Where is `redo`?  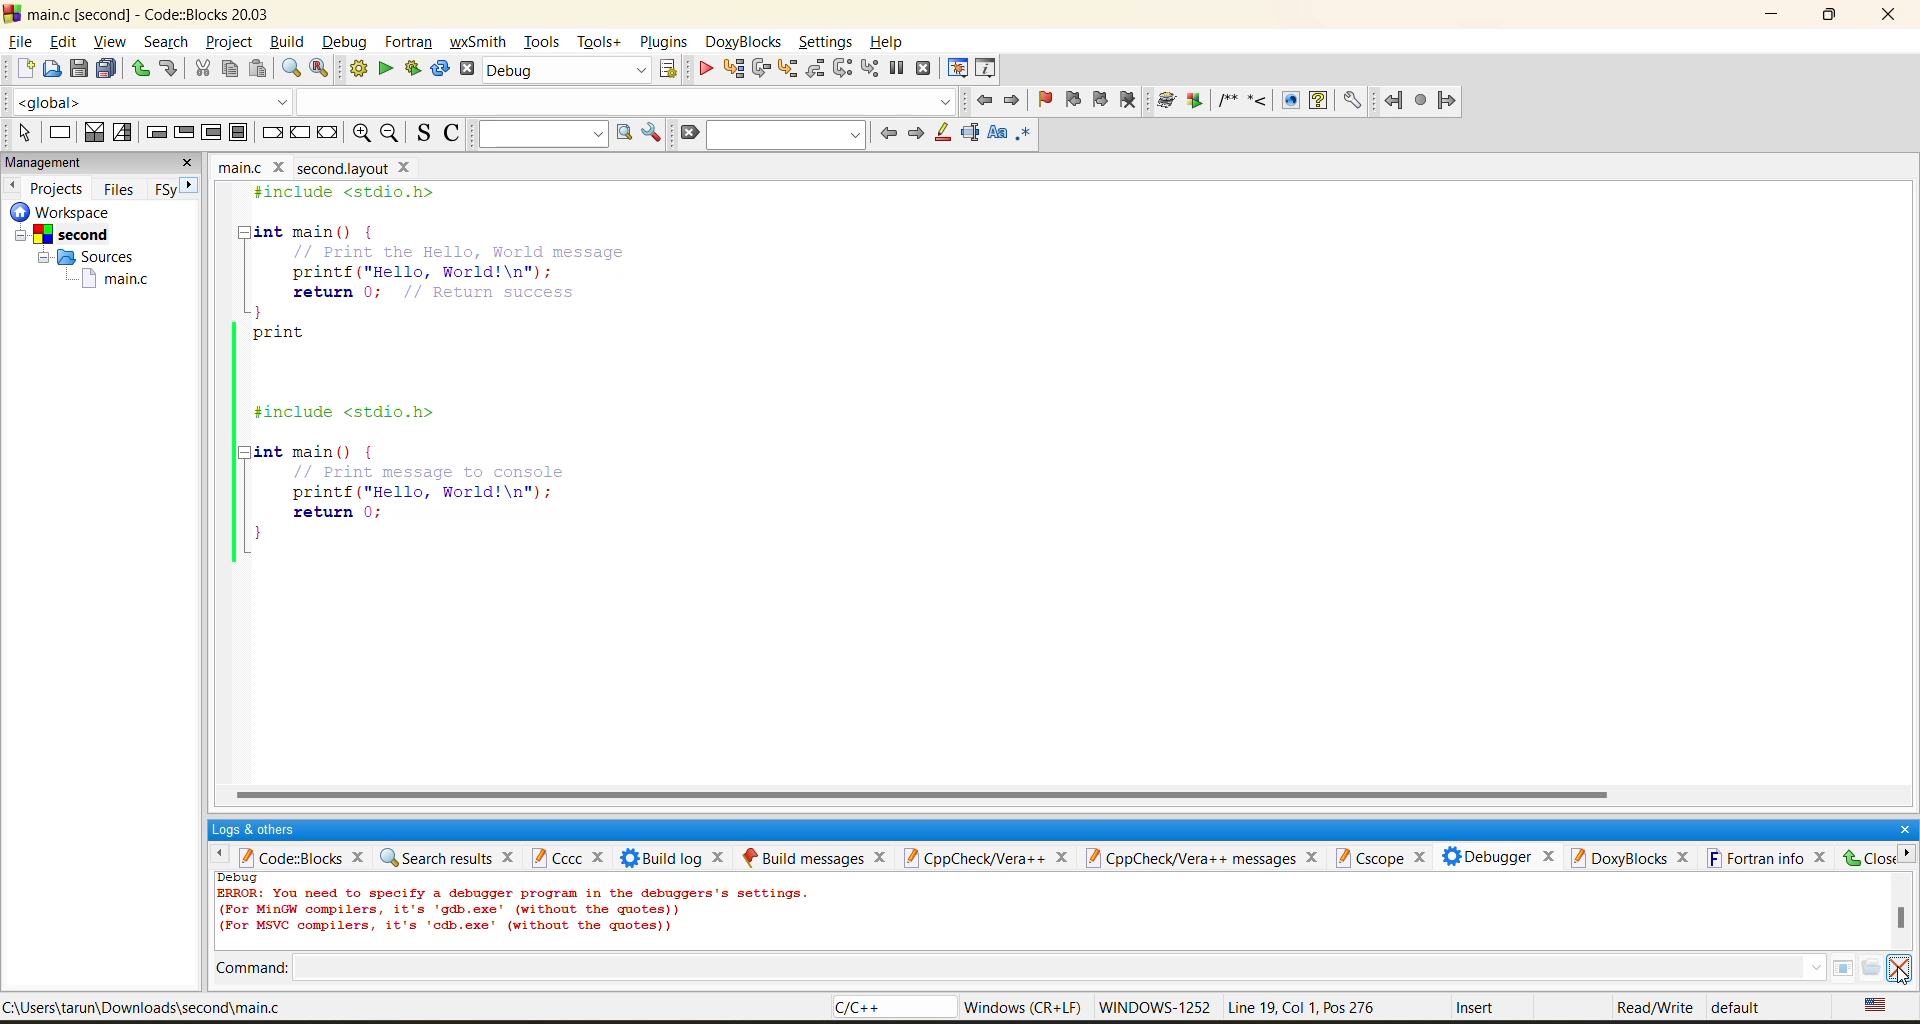 redo is located at coordinates (168, 69).